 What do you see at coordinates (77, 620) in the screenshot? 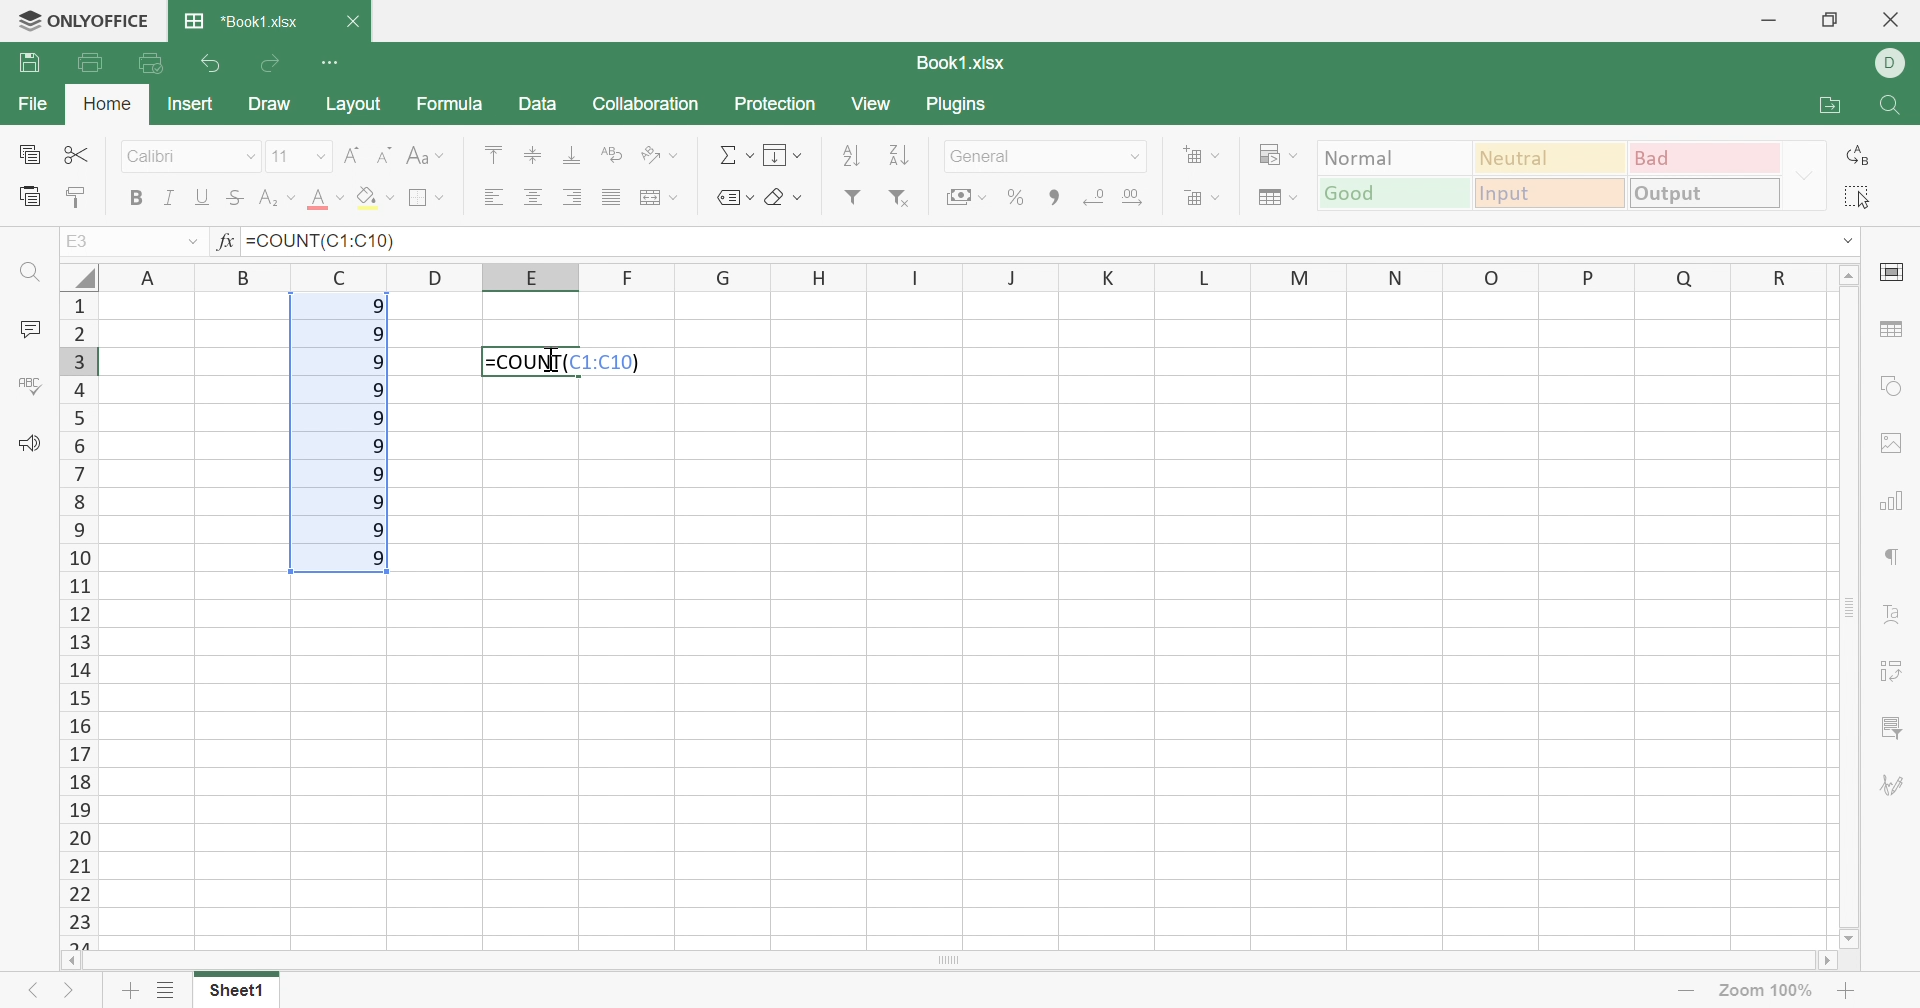
I see `Row numbers` at bounding box center [77, 620].